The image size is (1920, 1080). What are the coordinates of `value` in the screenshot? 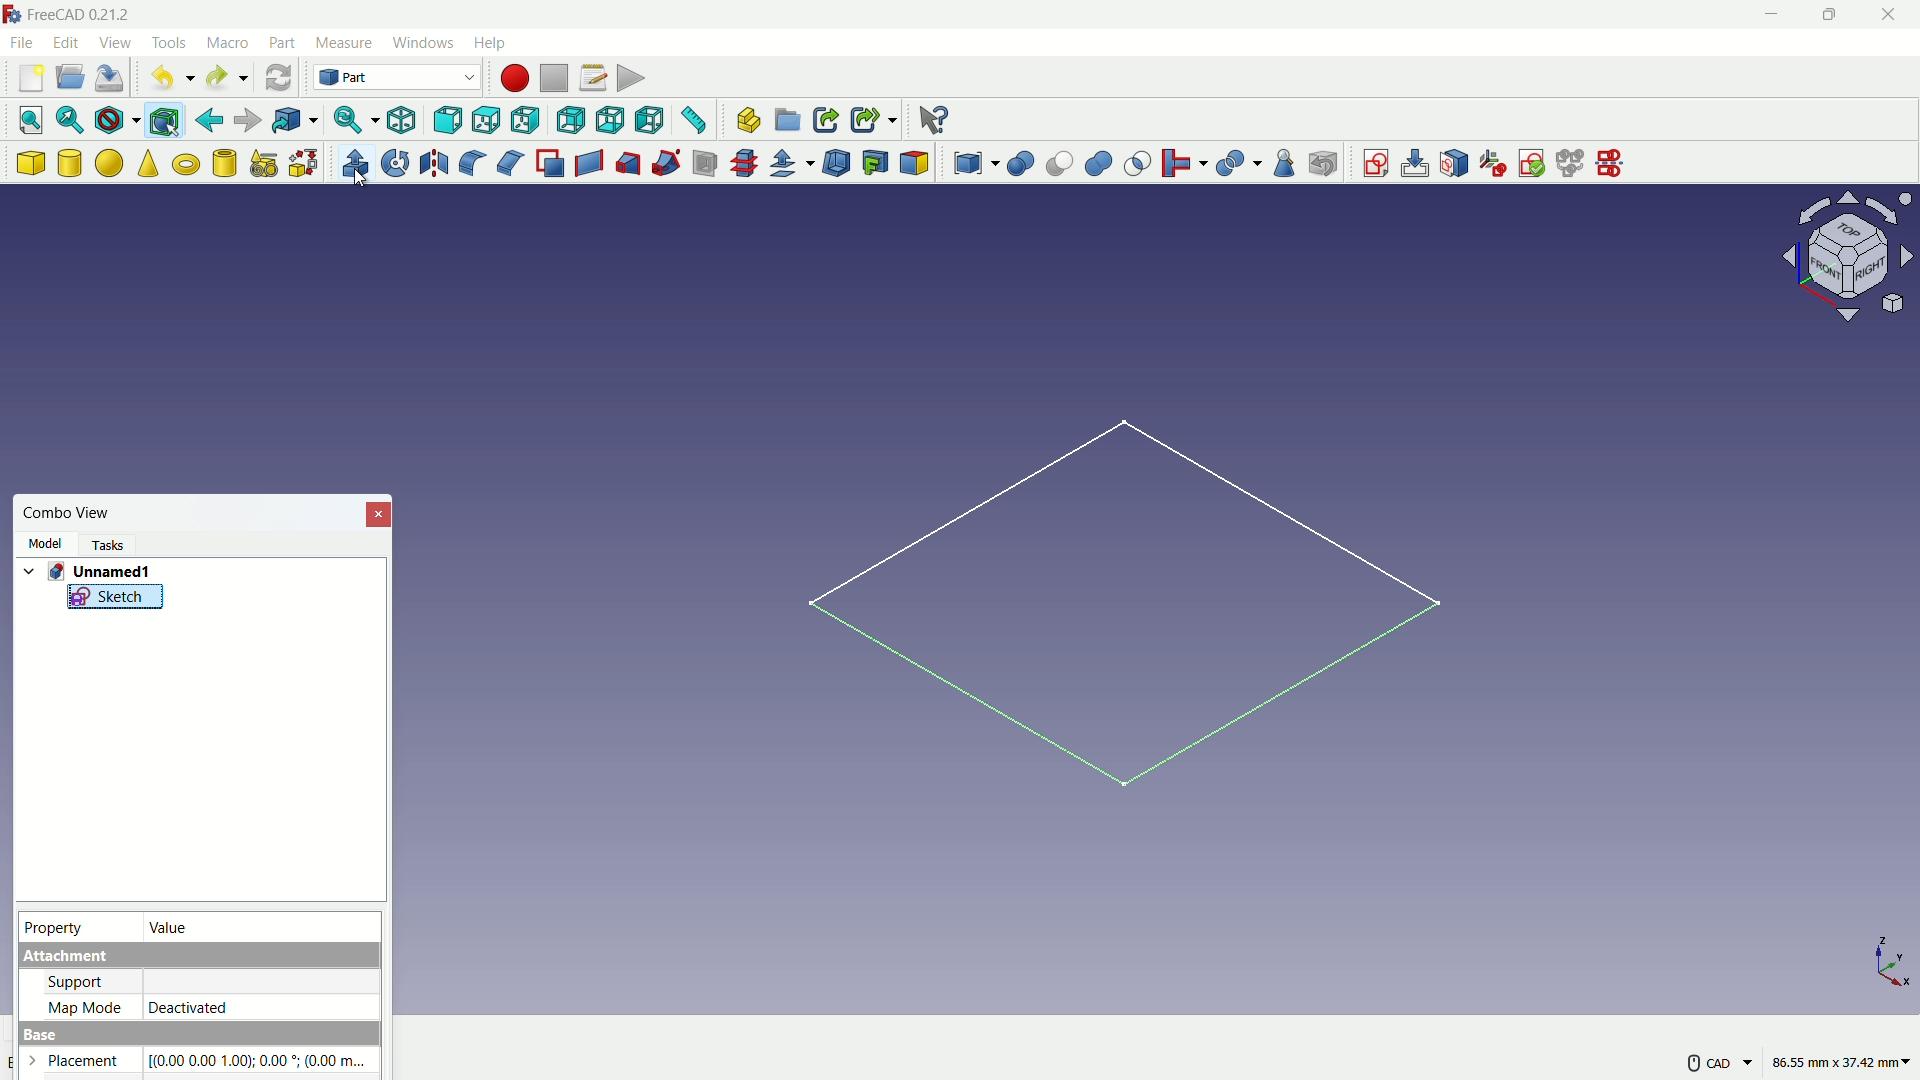 It's located at (172, 928).